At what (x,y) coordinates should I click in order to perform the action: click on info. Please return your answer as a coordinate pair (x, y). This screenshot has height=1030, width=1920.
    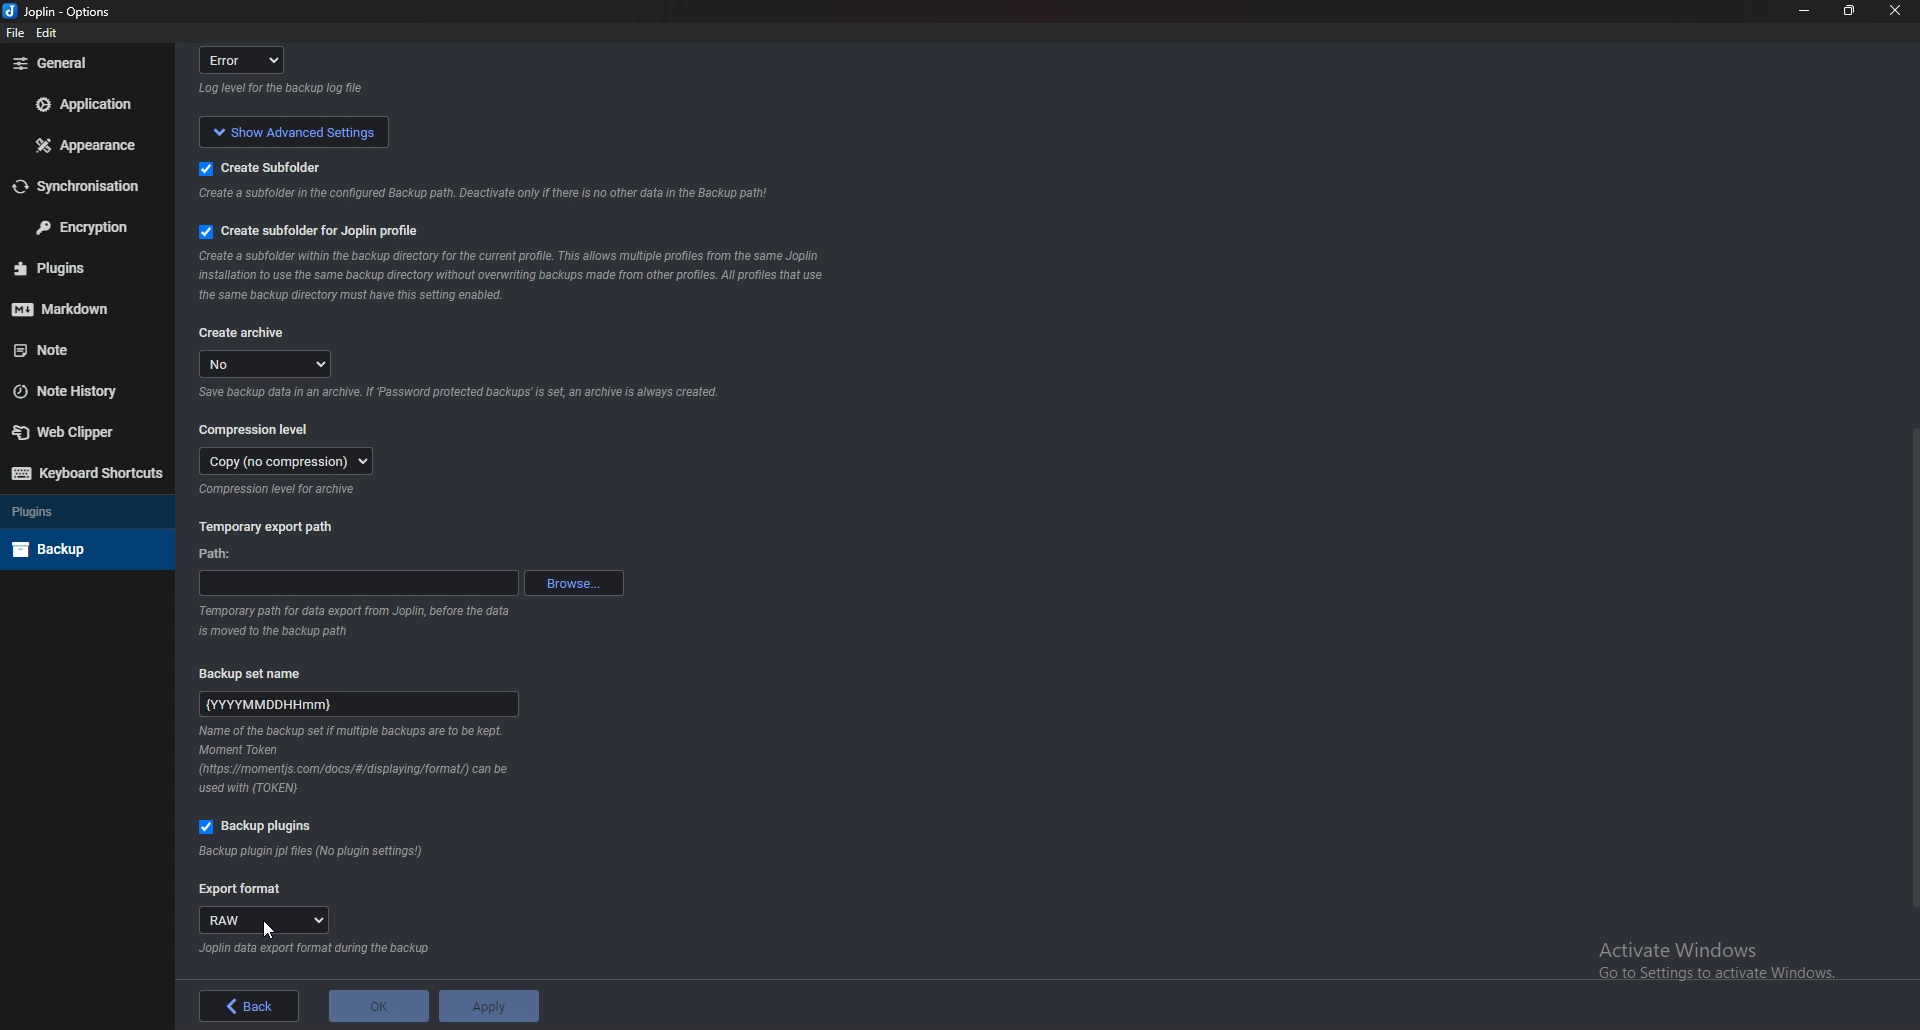
    Looking at the image, I should click on (361, 618).